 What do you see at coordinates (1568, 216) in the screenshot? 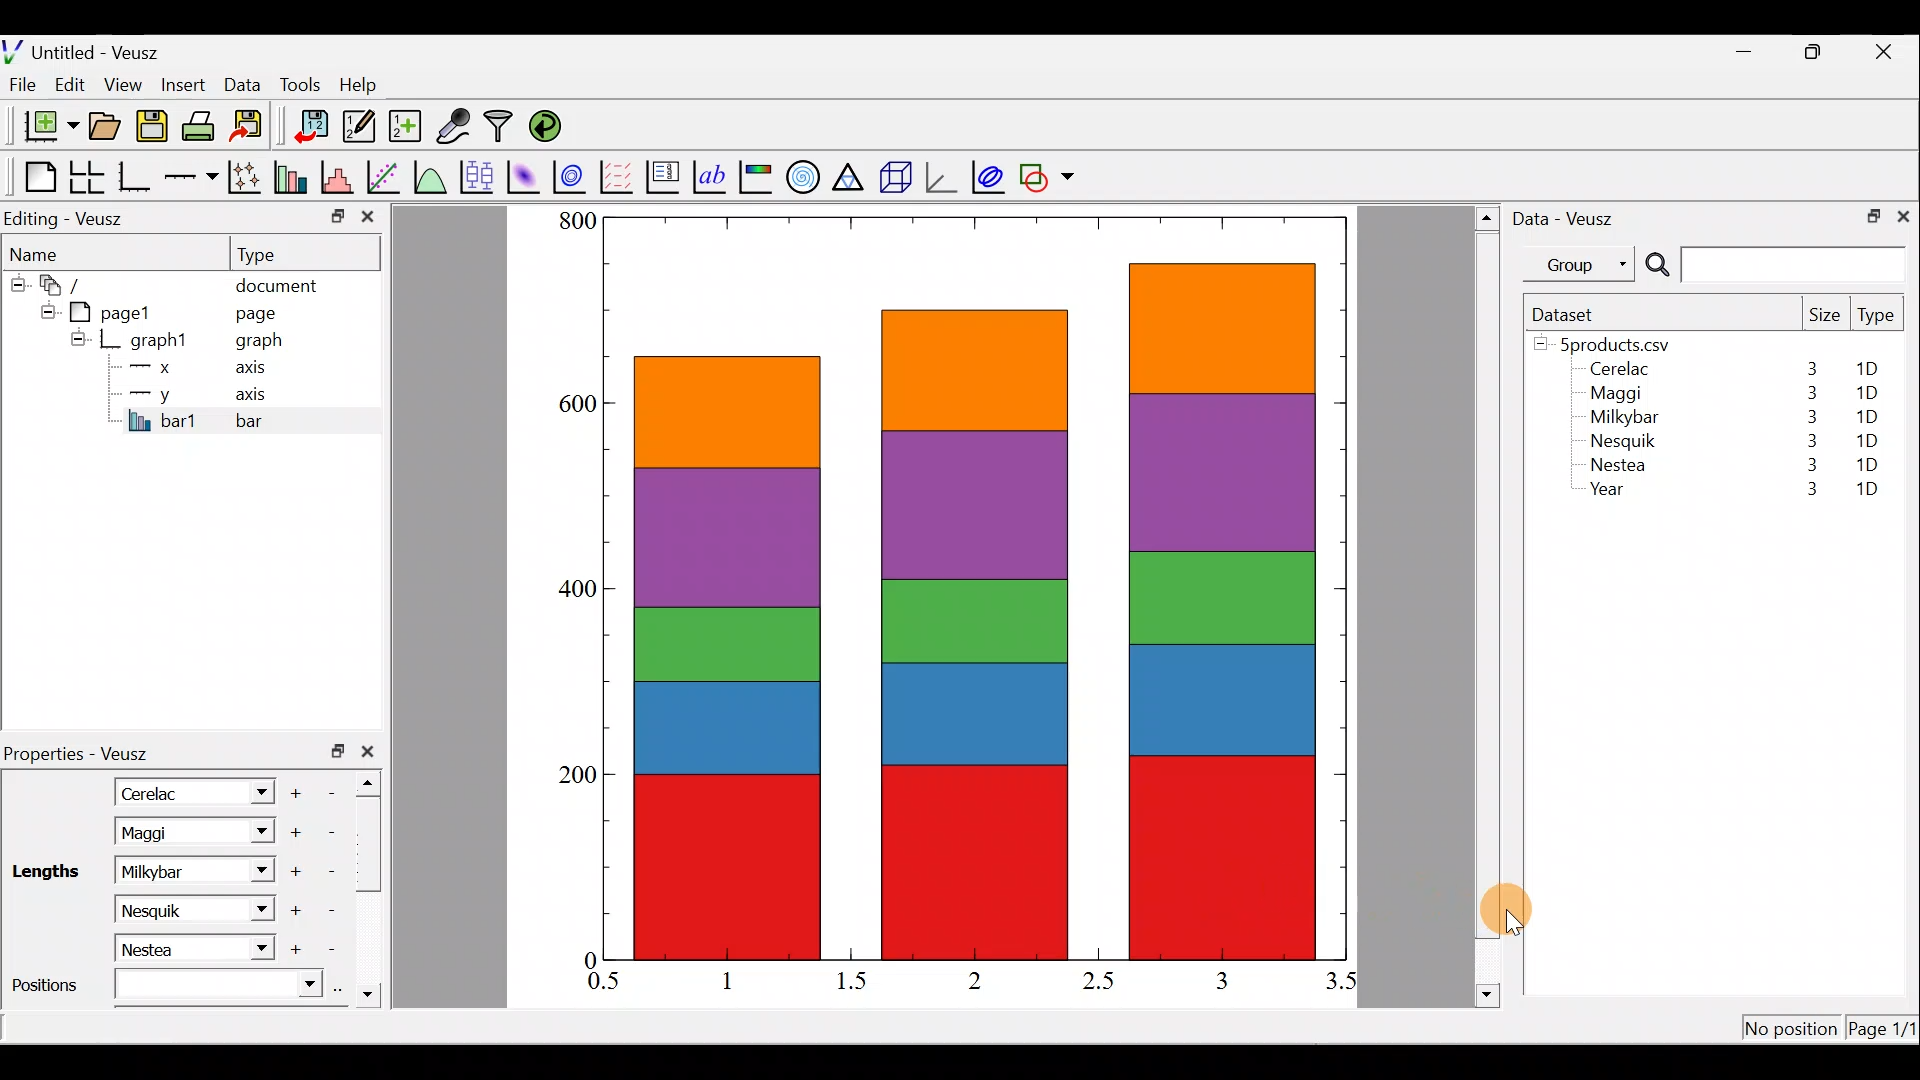
I see `Data - Veusz` at bounding box center [1568, 216].